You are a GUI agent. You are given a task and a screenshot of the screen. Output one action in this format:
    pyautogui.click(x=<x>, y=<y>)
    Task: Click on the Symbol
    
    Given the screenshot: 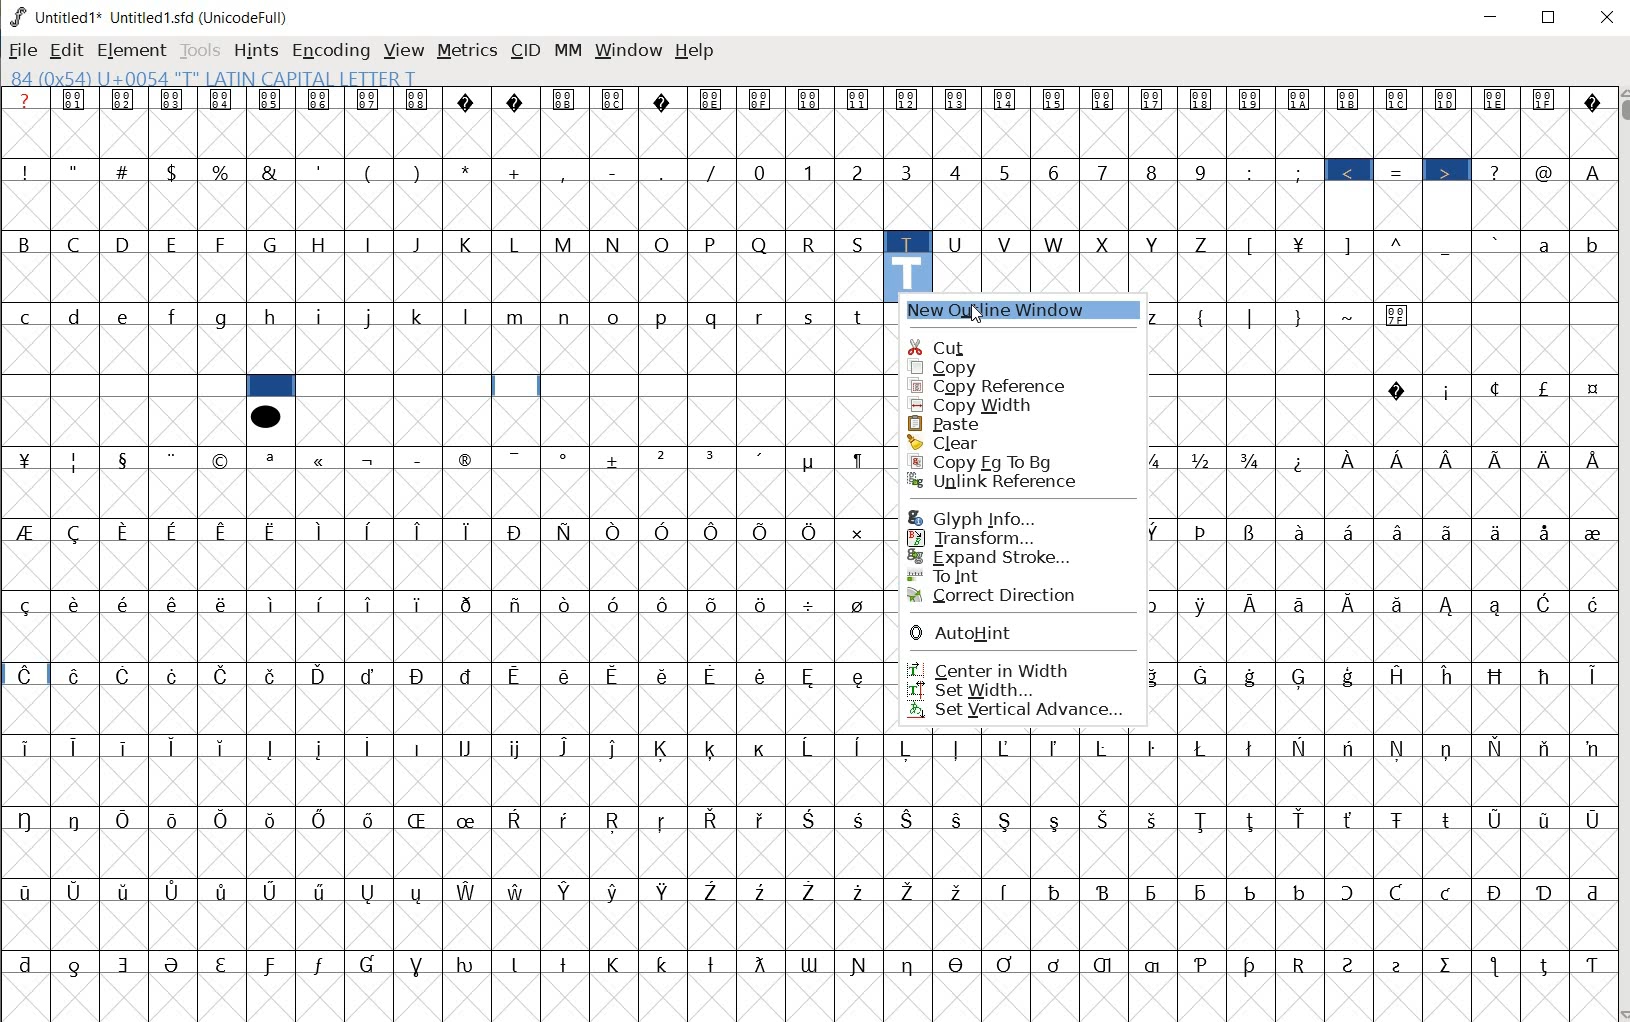 What is the action you would take?
    pyautogui.click(x=1449, y=99)
    